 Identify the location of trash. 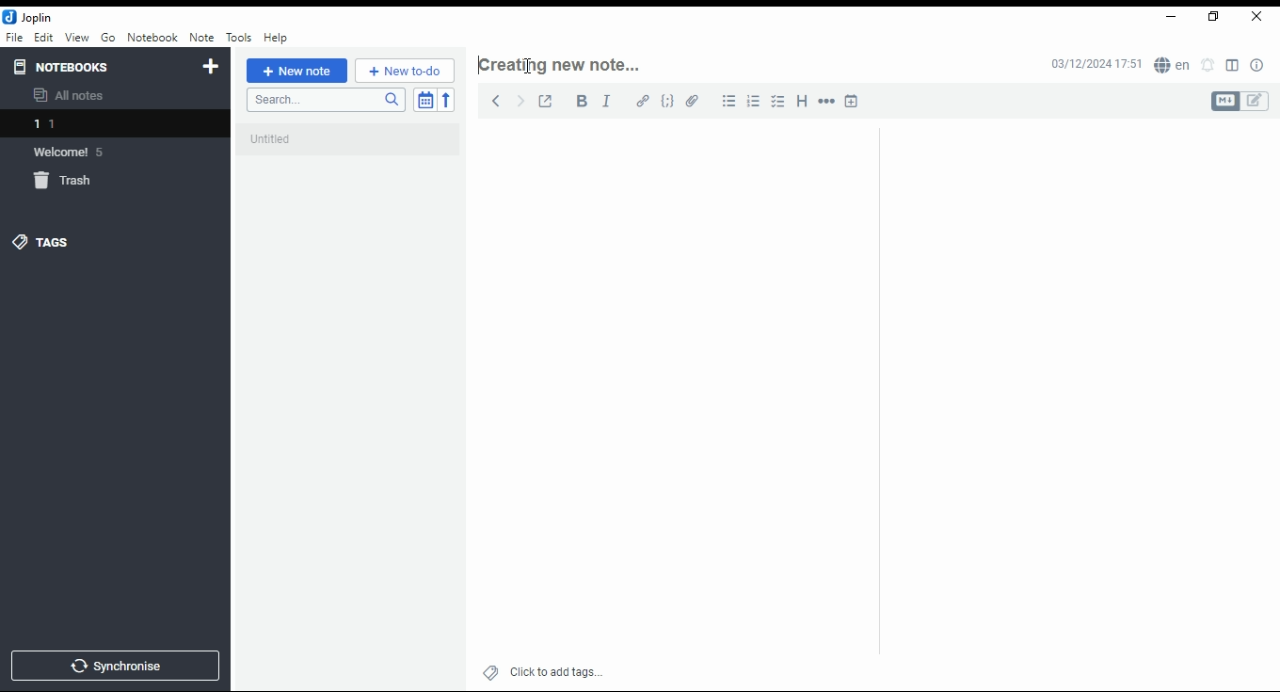
(66, 181).